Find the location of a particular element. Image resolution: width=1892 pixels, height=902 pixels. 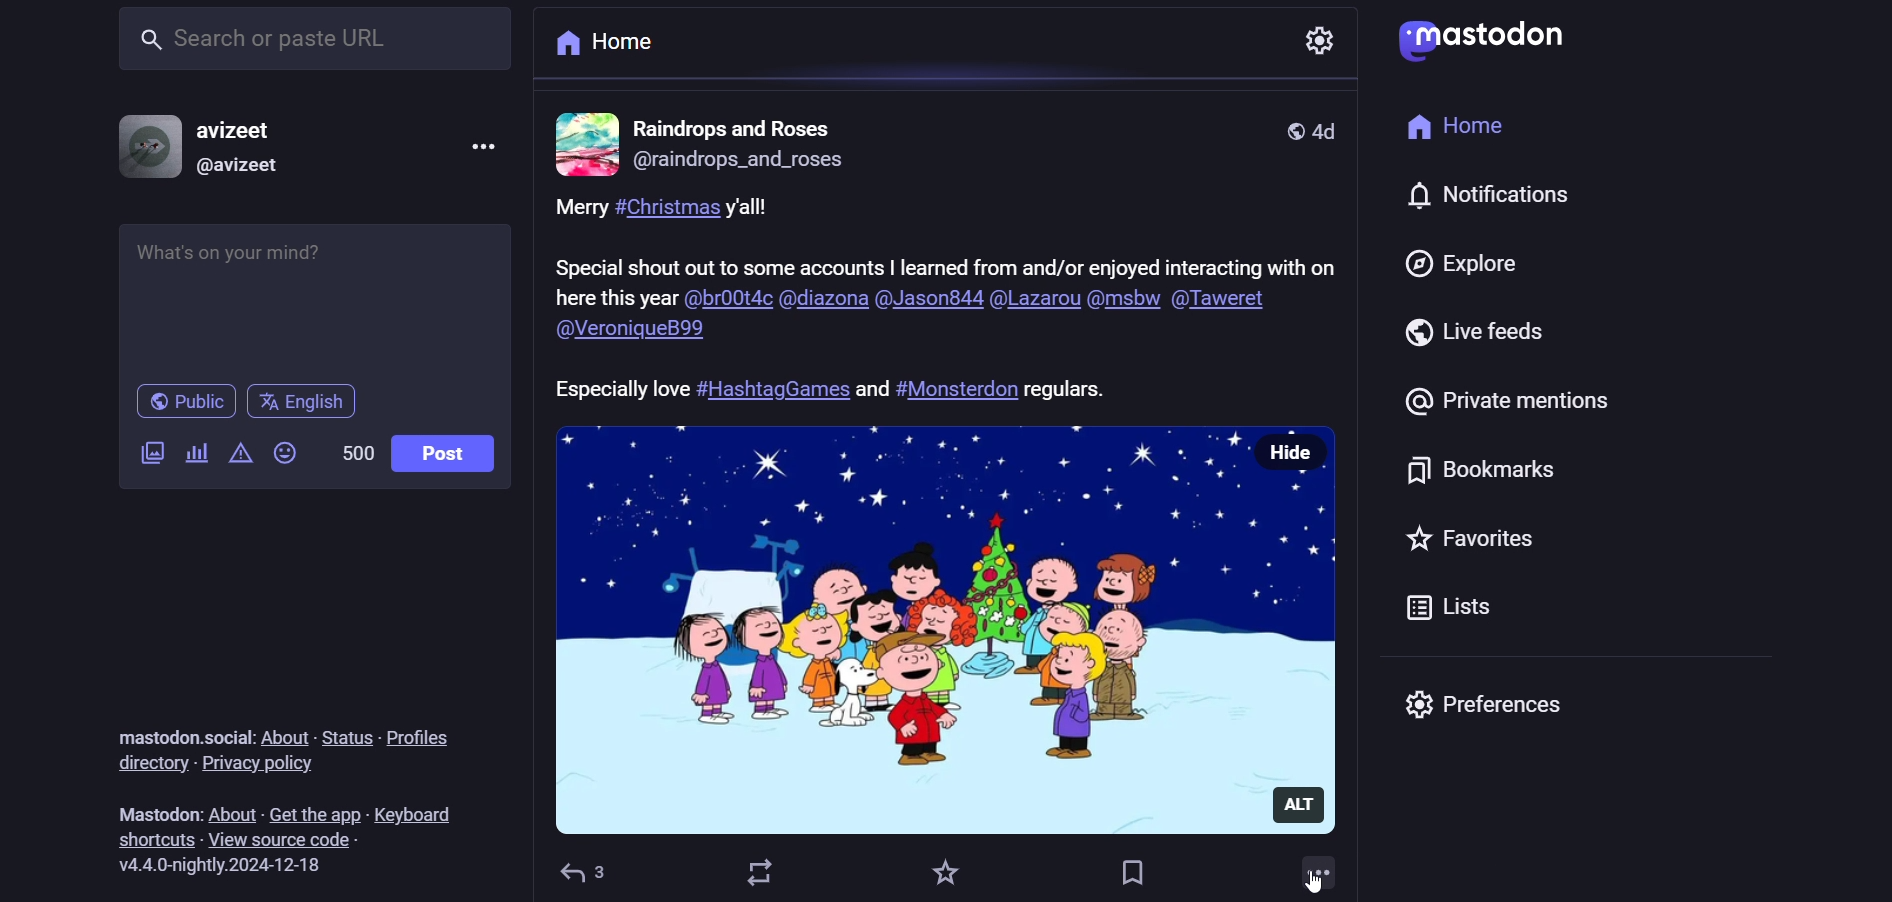

profiles is located at coordinates (435, 733).